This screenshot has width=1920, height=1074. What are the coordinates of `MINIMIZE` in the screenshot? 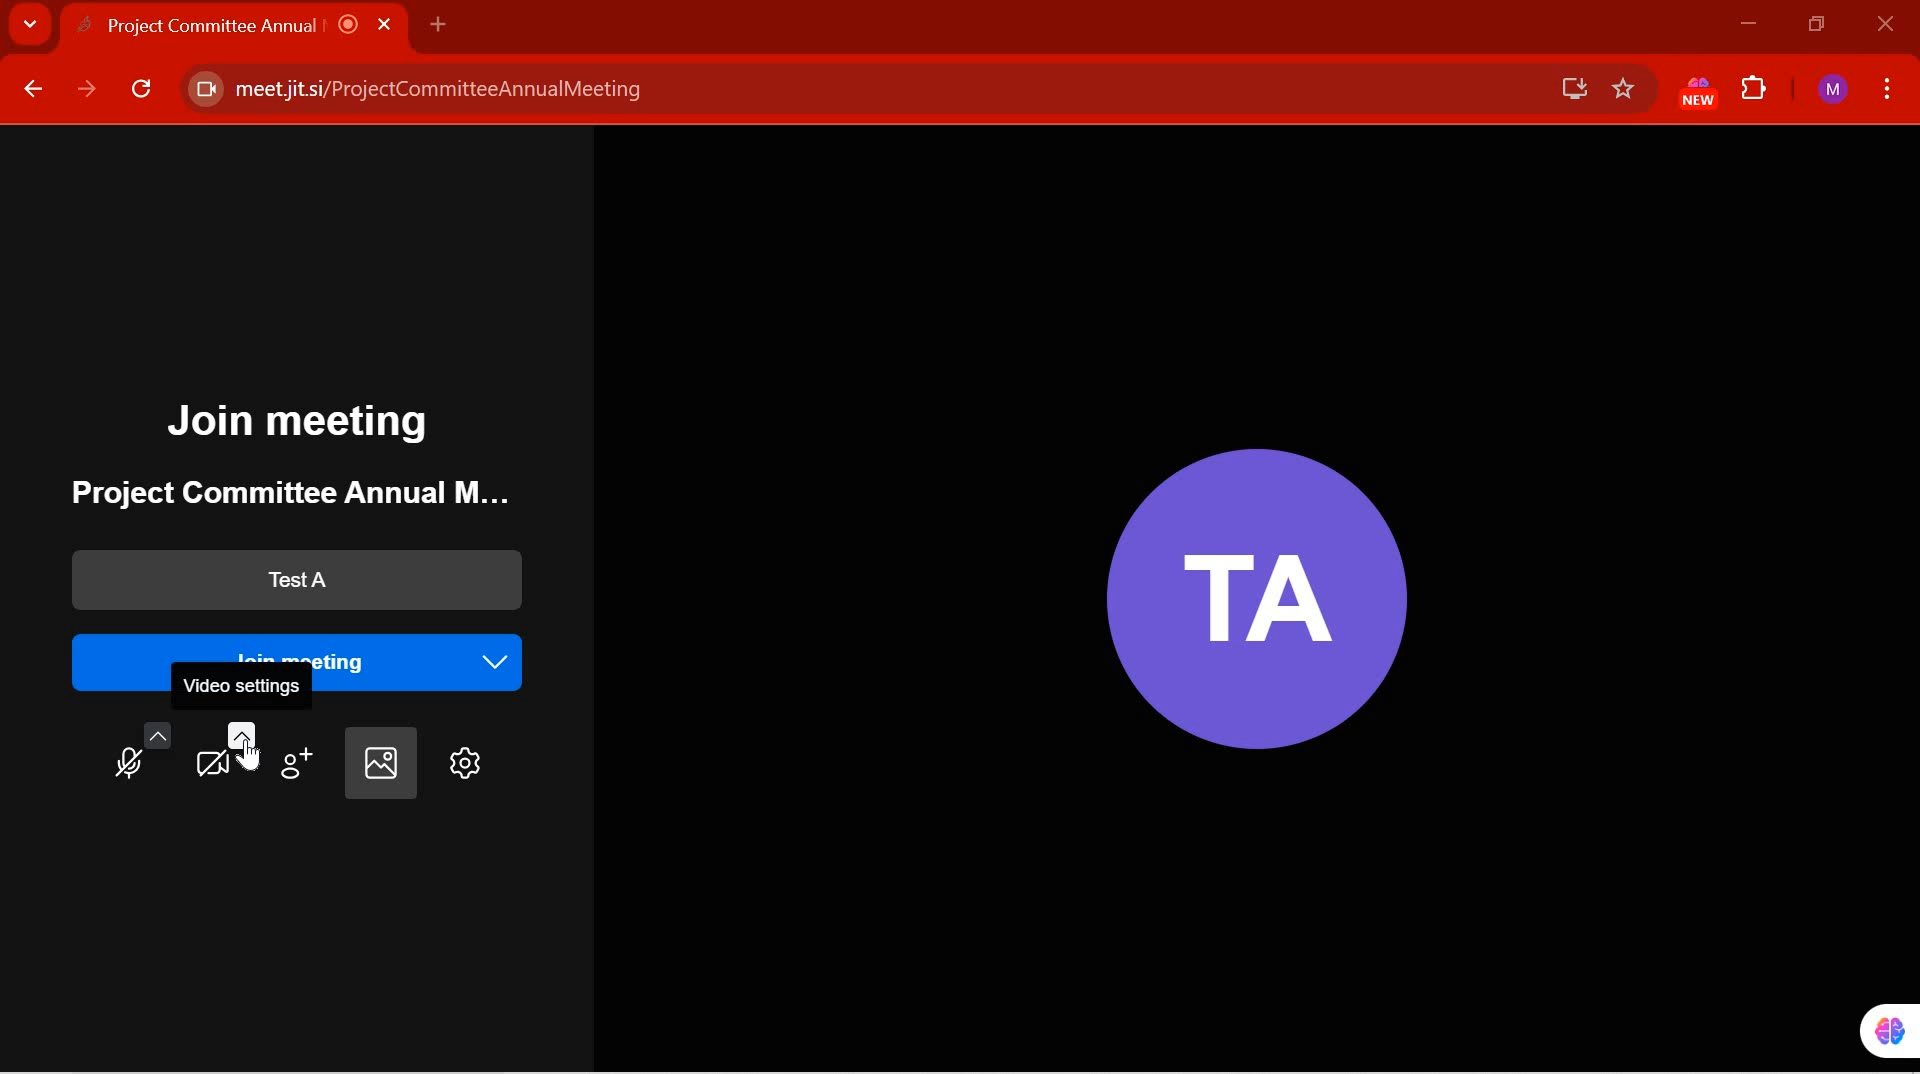 It's located at (1747, 24).